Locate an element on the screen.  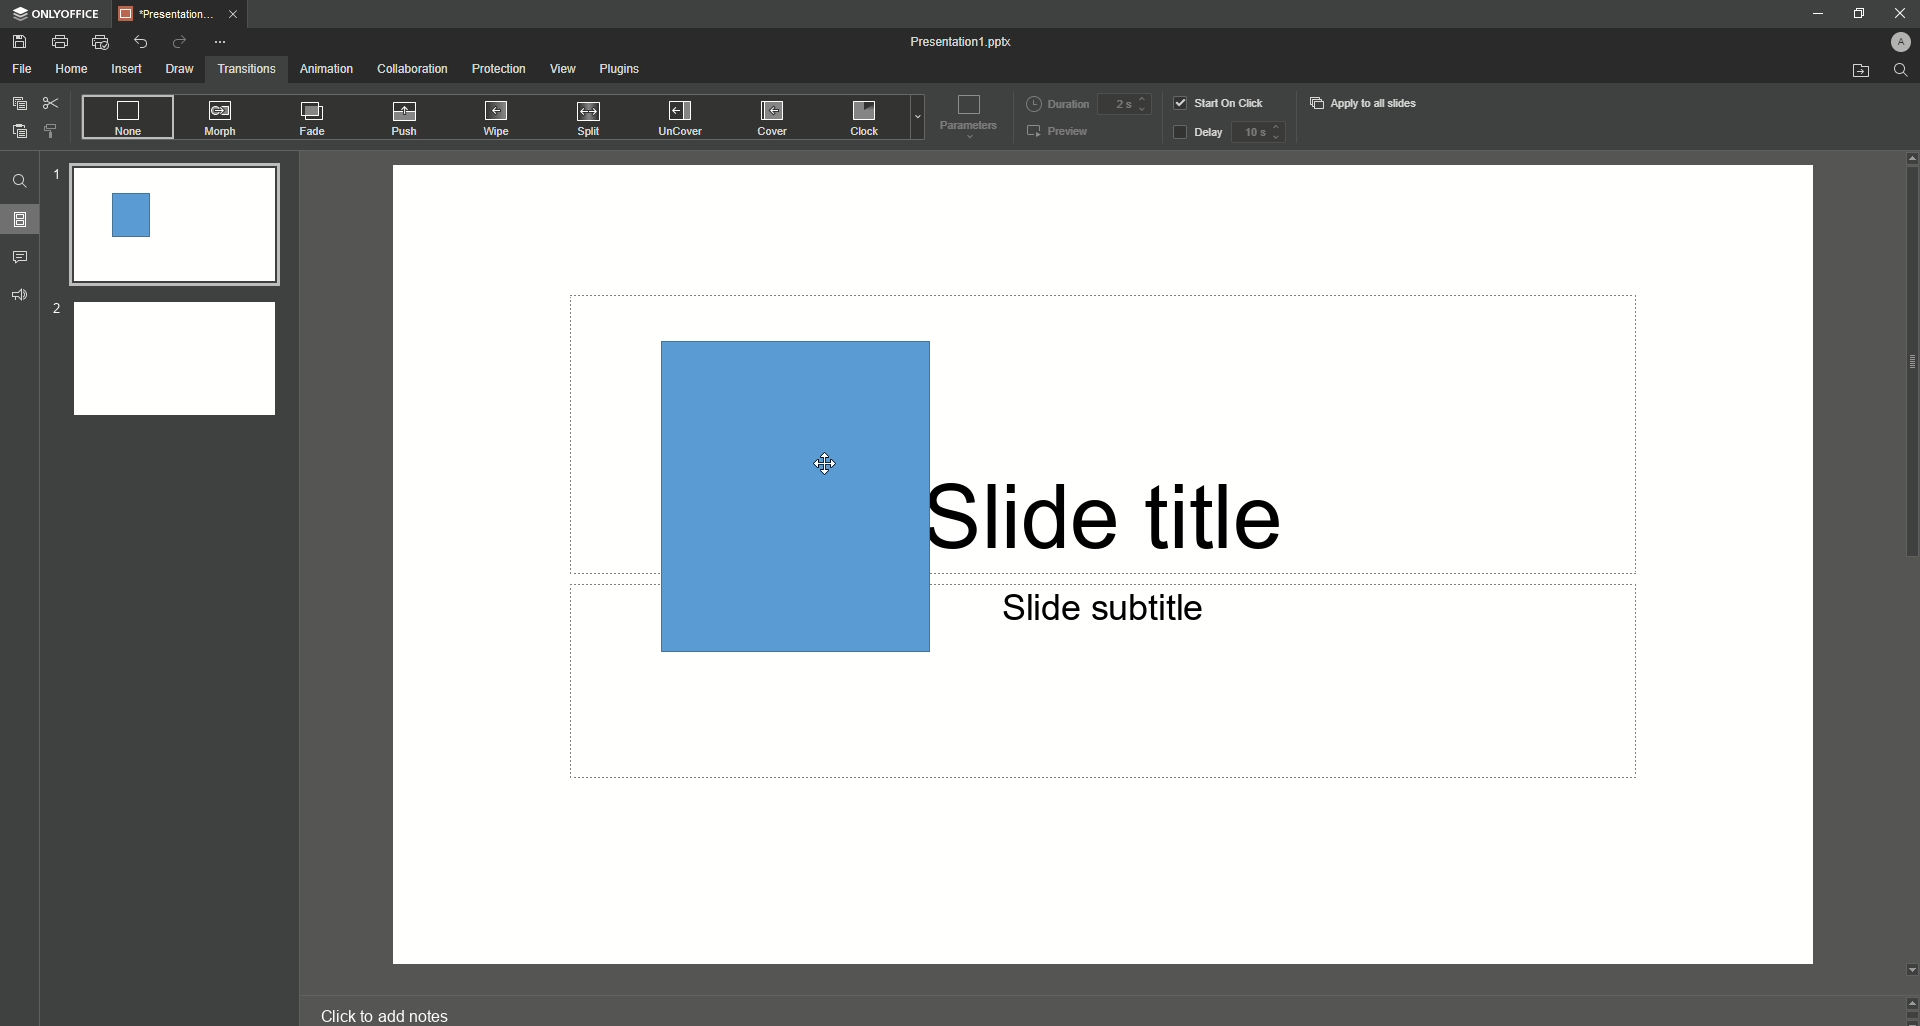
Cover is located at coordinates (762, 119).